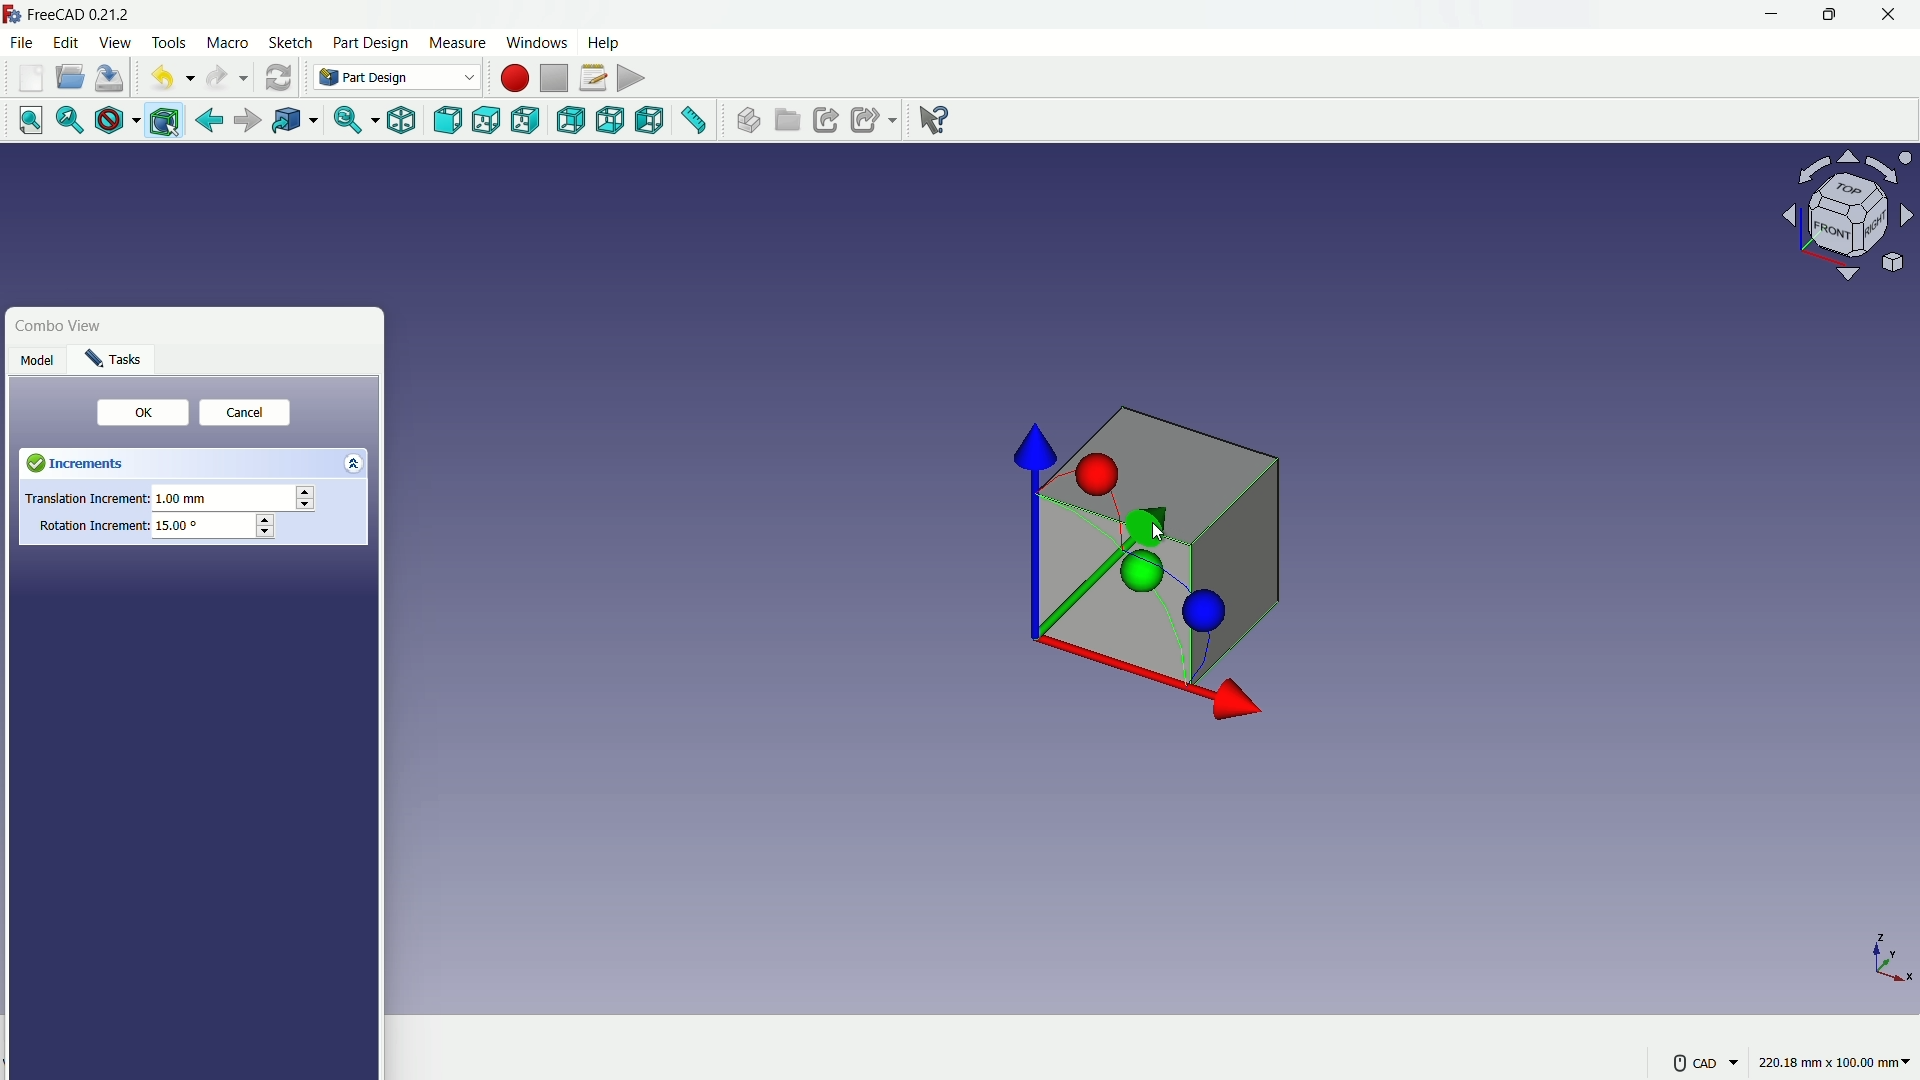 Image resolution: width=1920 pixels, height=1080 pixels. Describe the element at coordinates (613, 121) in the screenshot. I see `bottom view` at that location.